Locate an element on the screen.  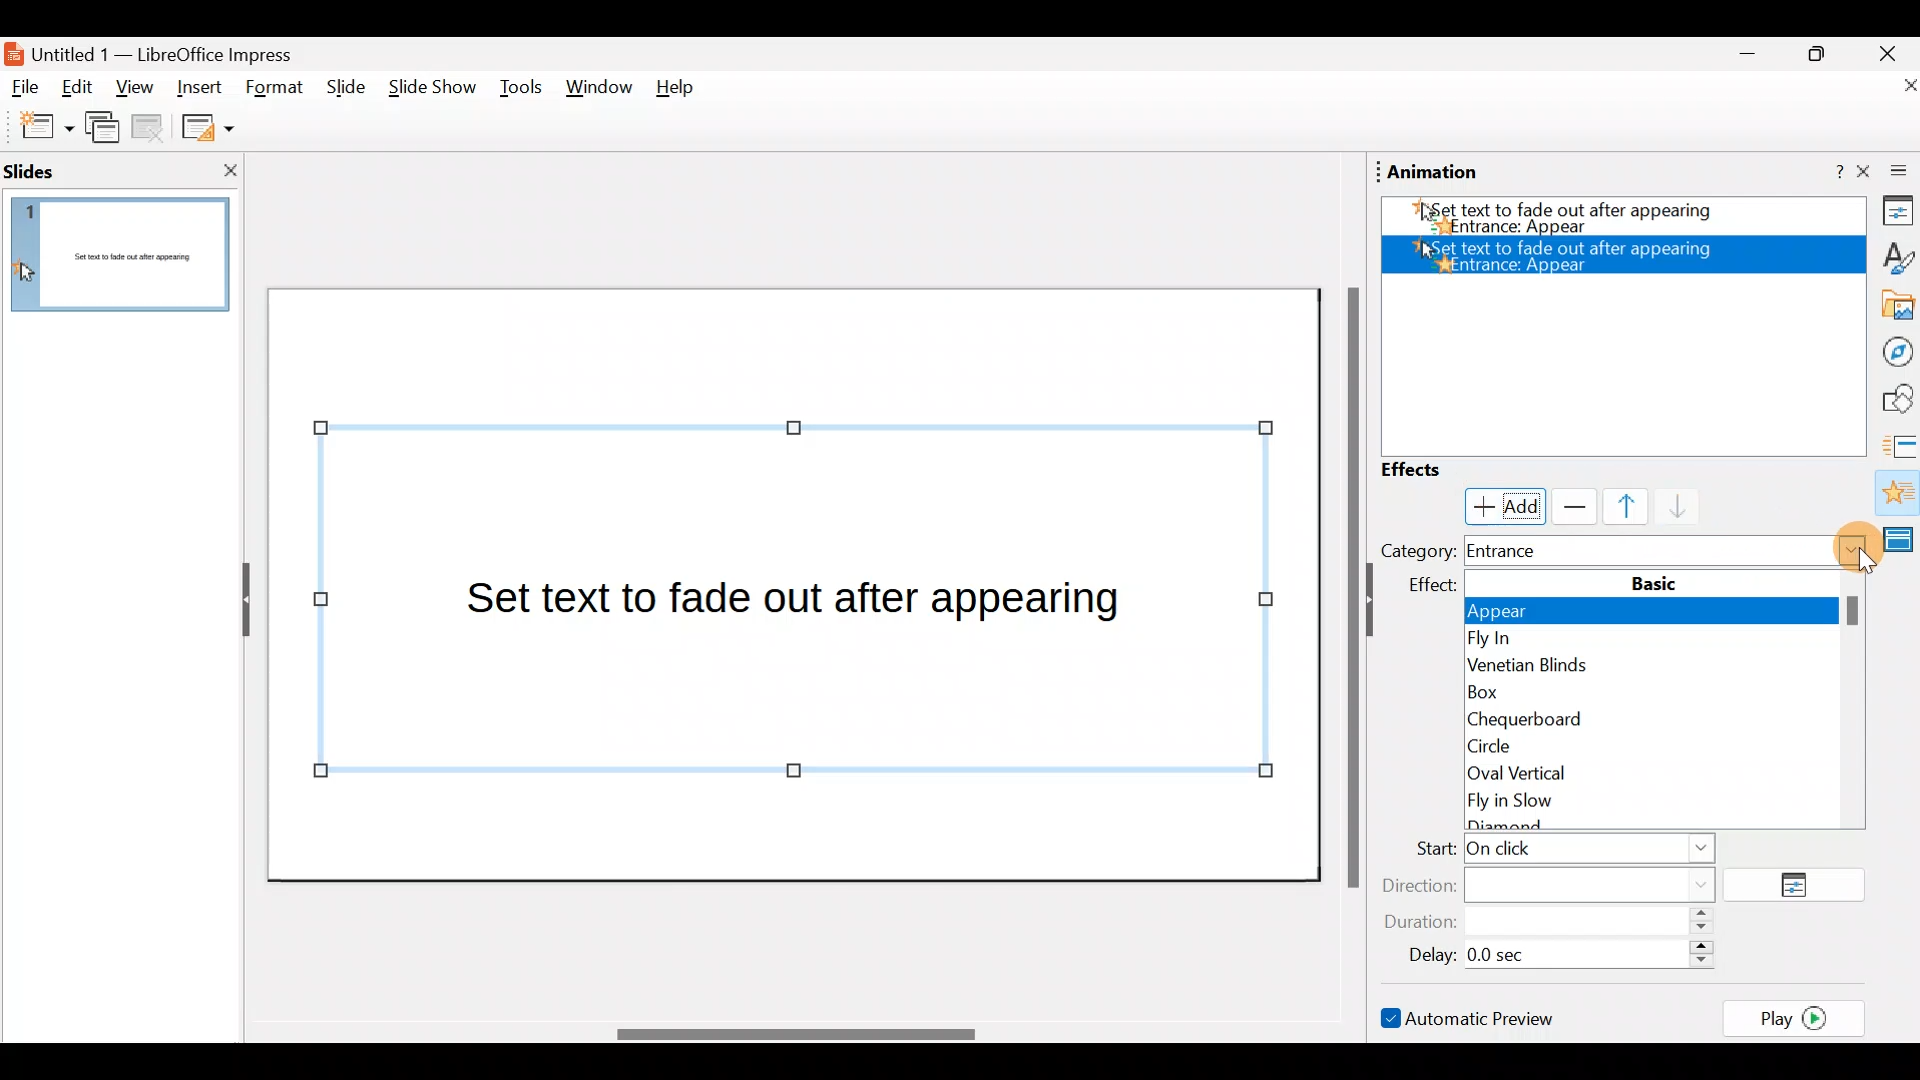
Presentation slide is located at coordinates (798, 583).